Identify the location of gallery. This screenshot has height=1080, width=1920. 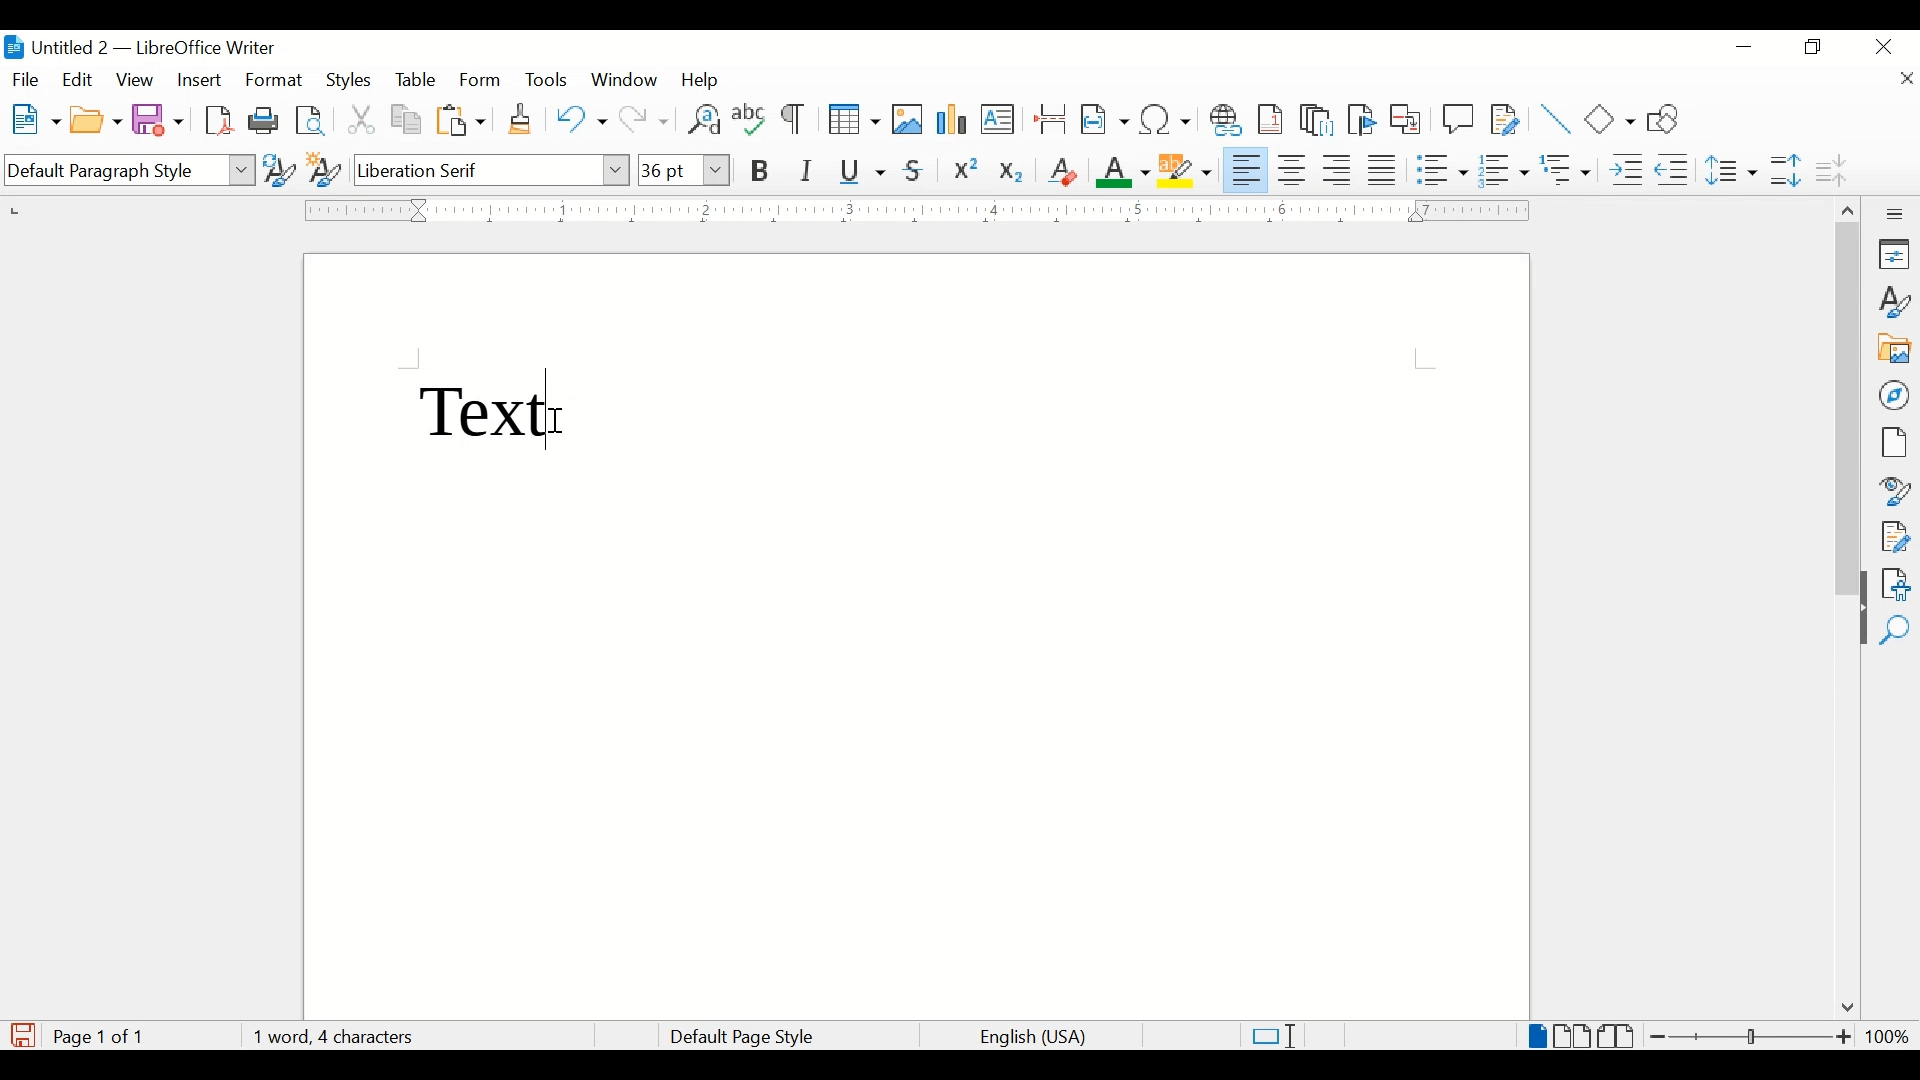
(1895, 349).